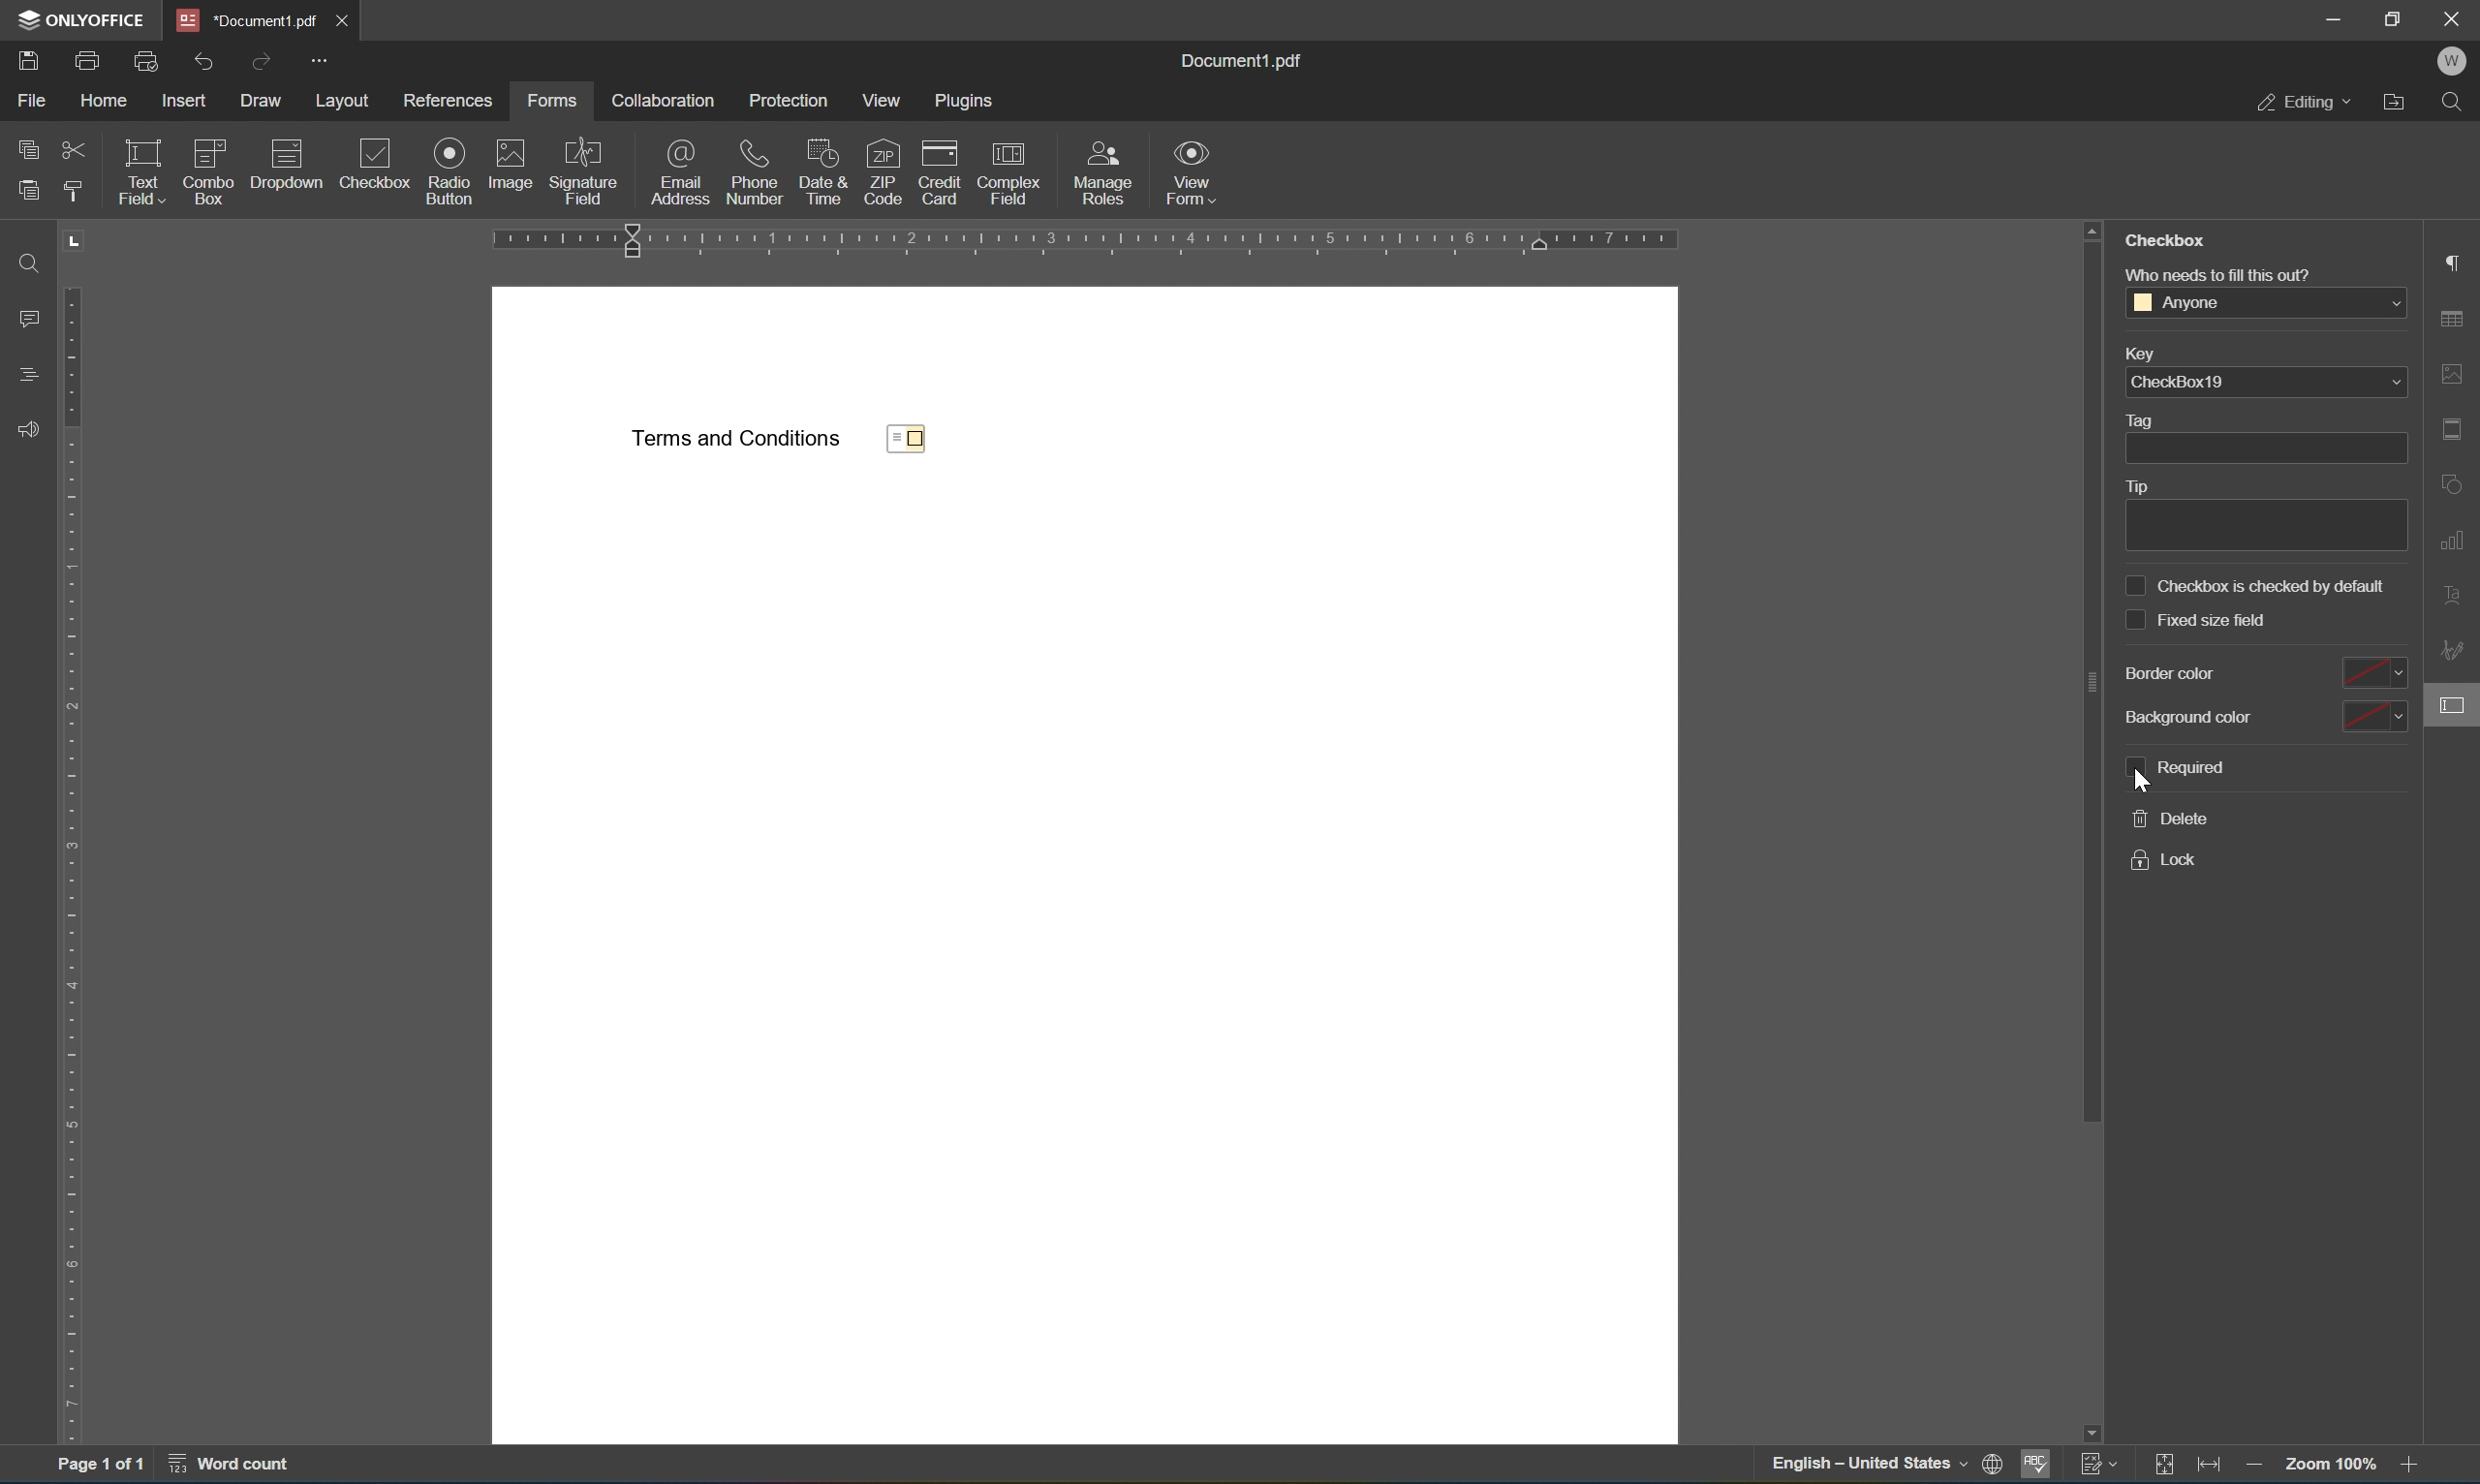  What do you see at coordinates (286, 162) in the screenshot?
I see `dropdown` at bounding box center [286, 162].